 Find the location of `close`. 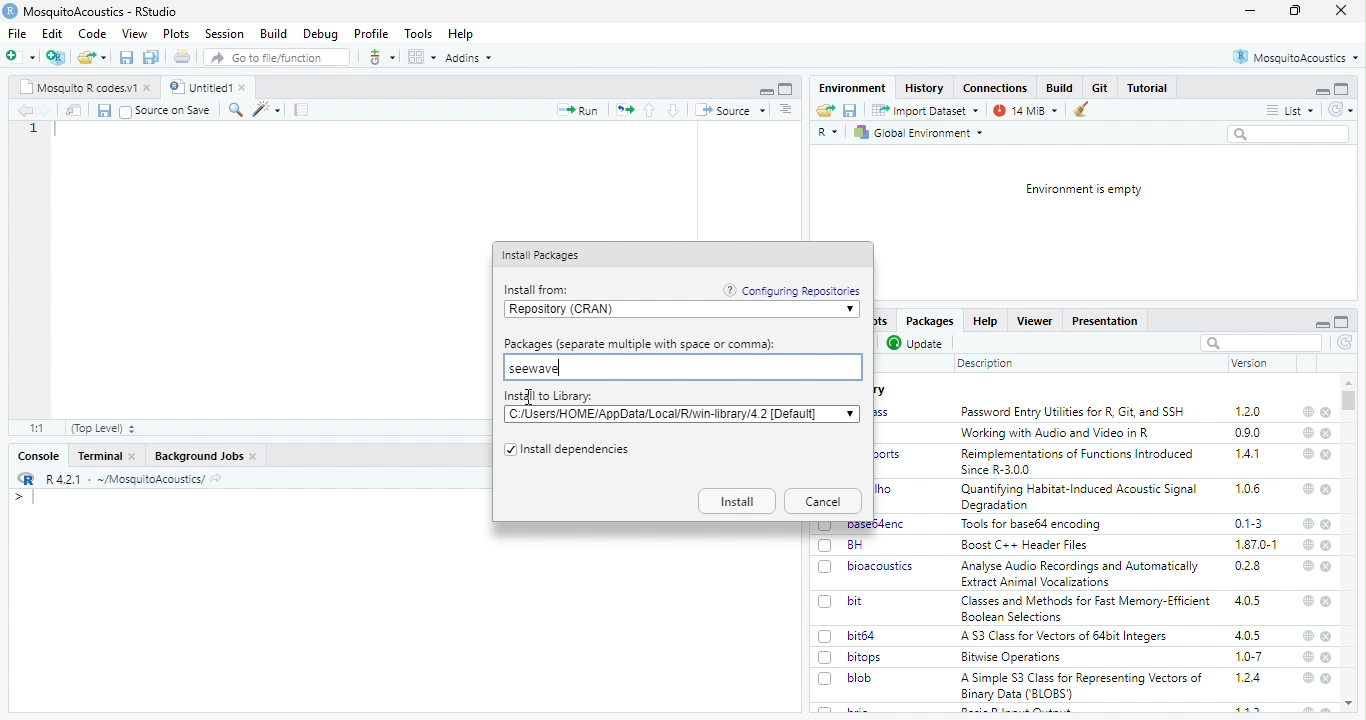

close is located at coordinates (1327, 658).